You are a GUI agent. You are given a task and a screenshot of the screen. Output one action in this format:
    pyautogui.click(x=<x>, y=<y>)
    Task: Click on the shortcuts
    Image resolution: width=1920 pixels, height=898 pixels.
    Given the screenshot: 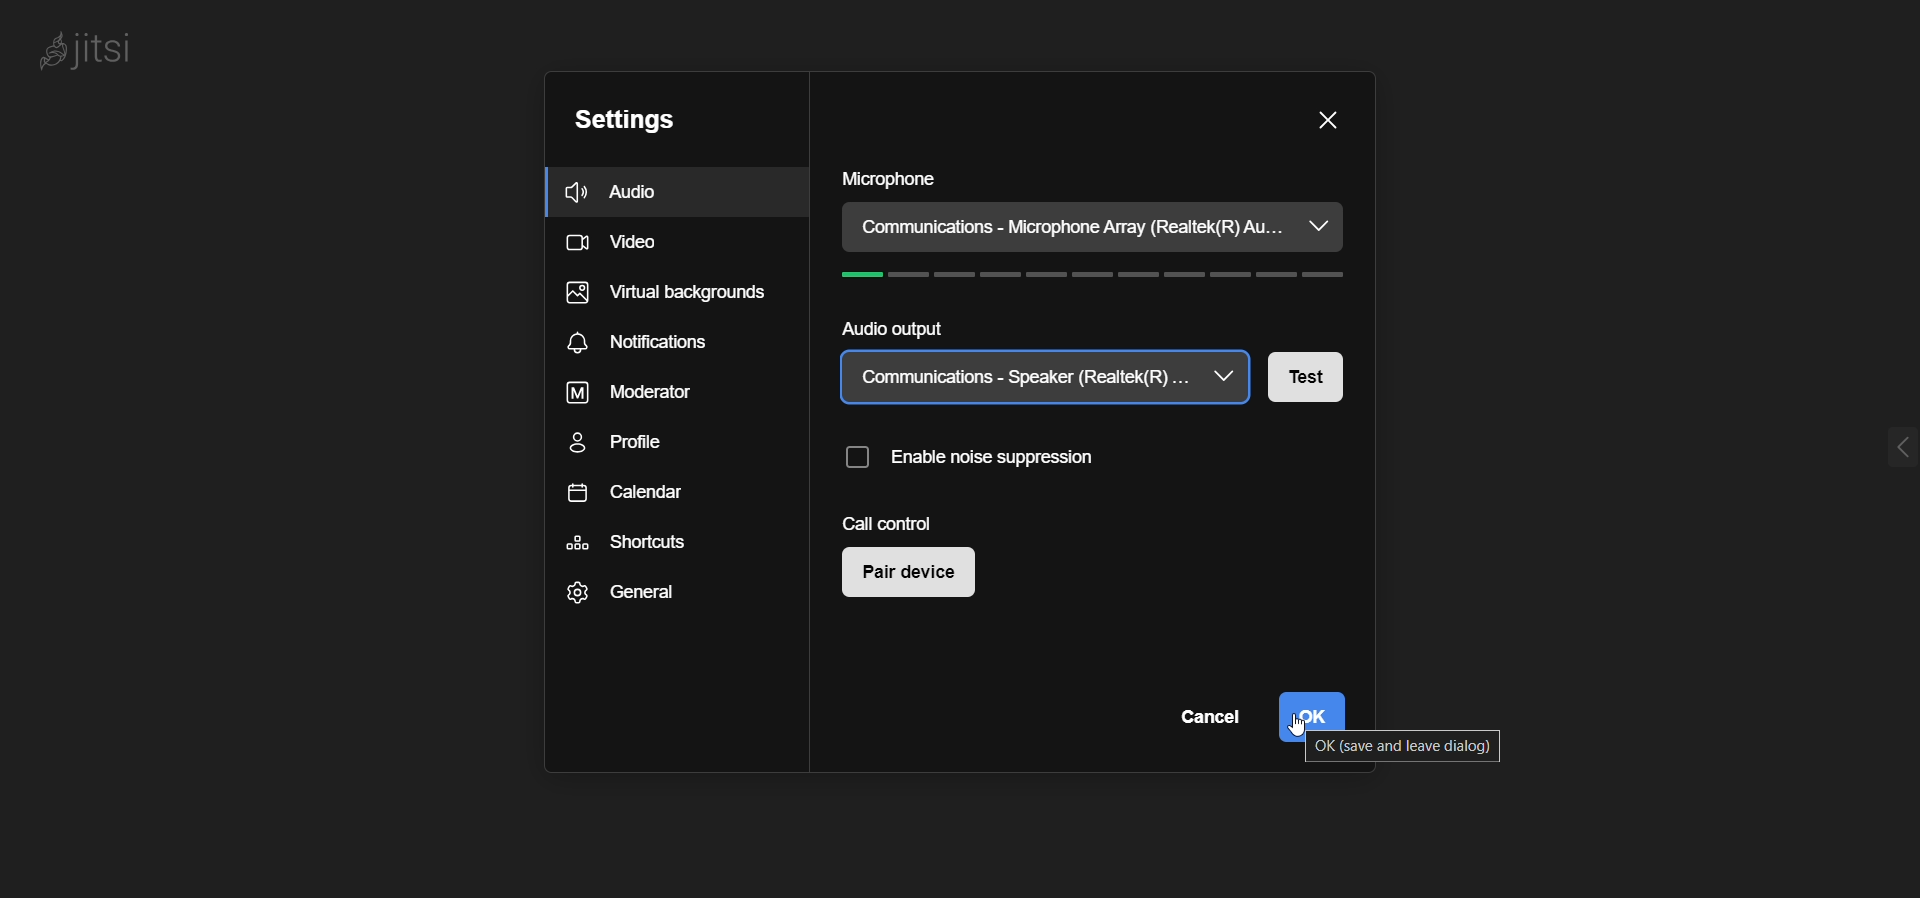 What is the action you would take?
    pyautogui.click(x=626, y=543)
    